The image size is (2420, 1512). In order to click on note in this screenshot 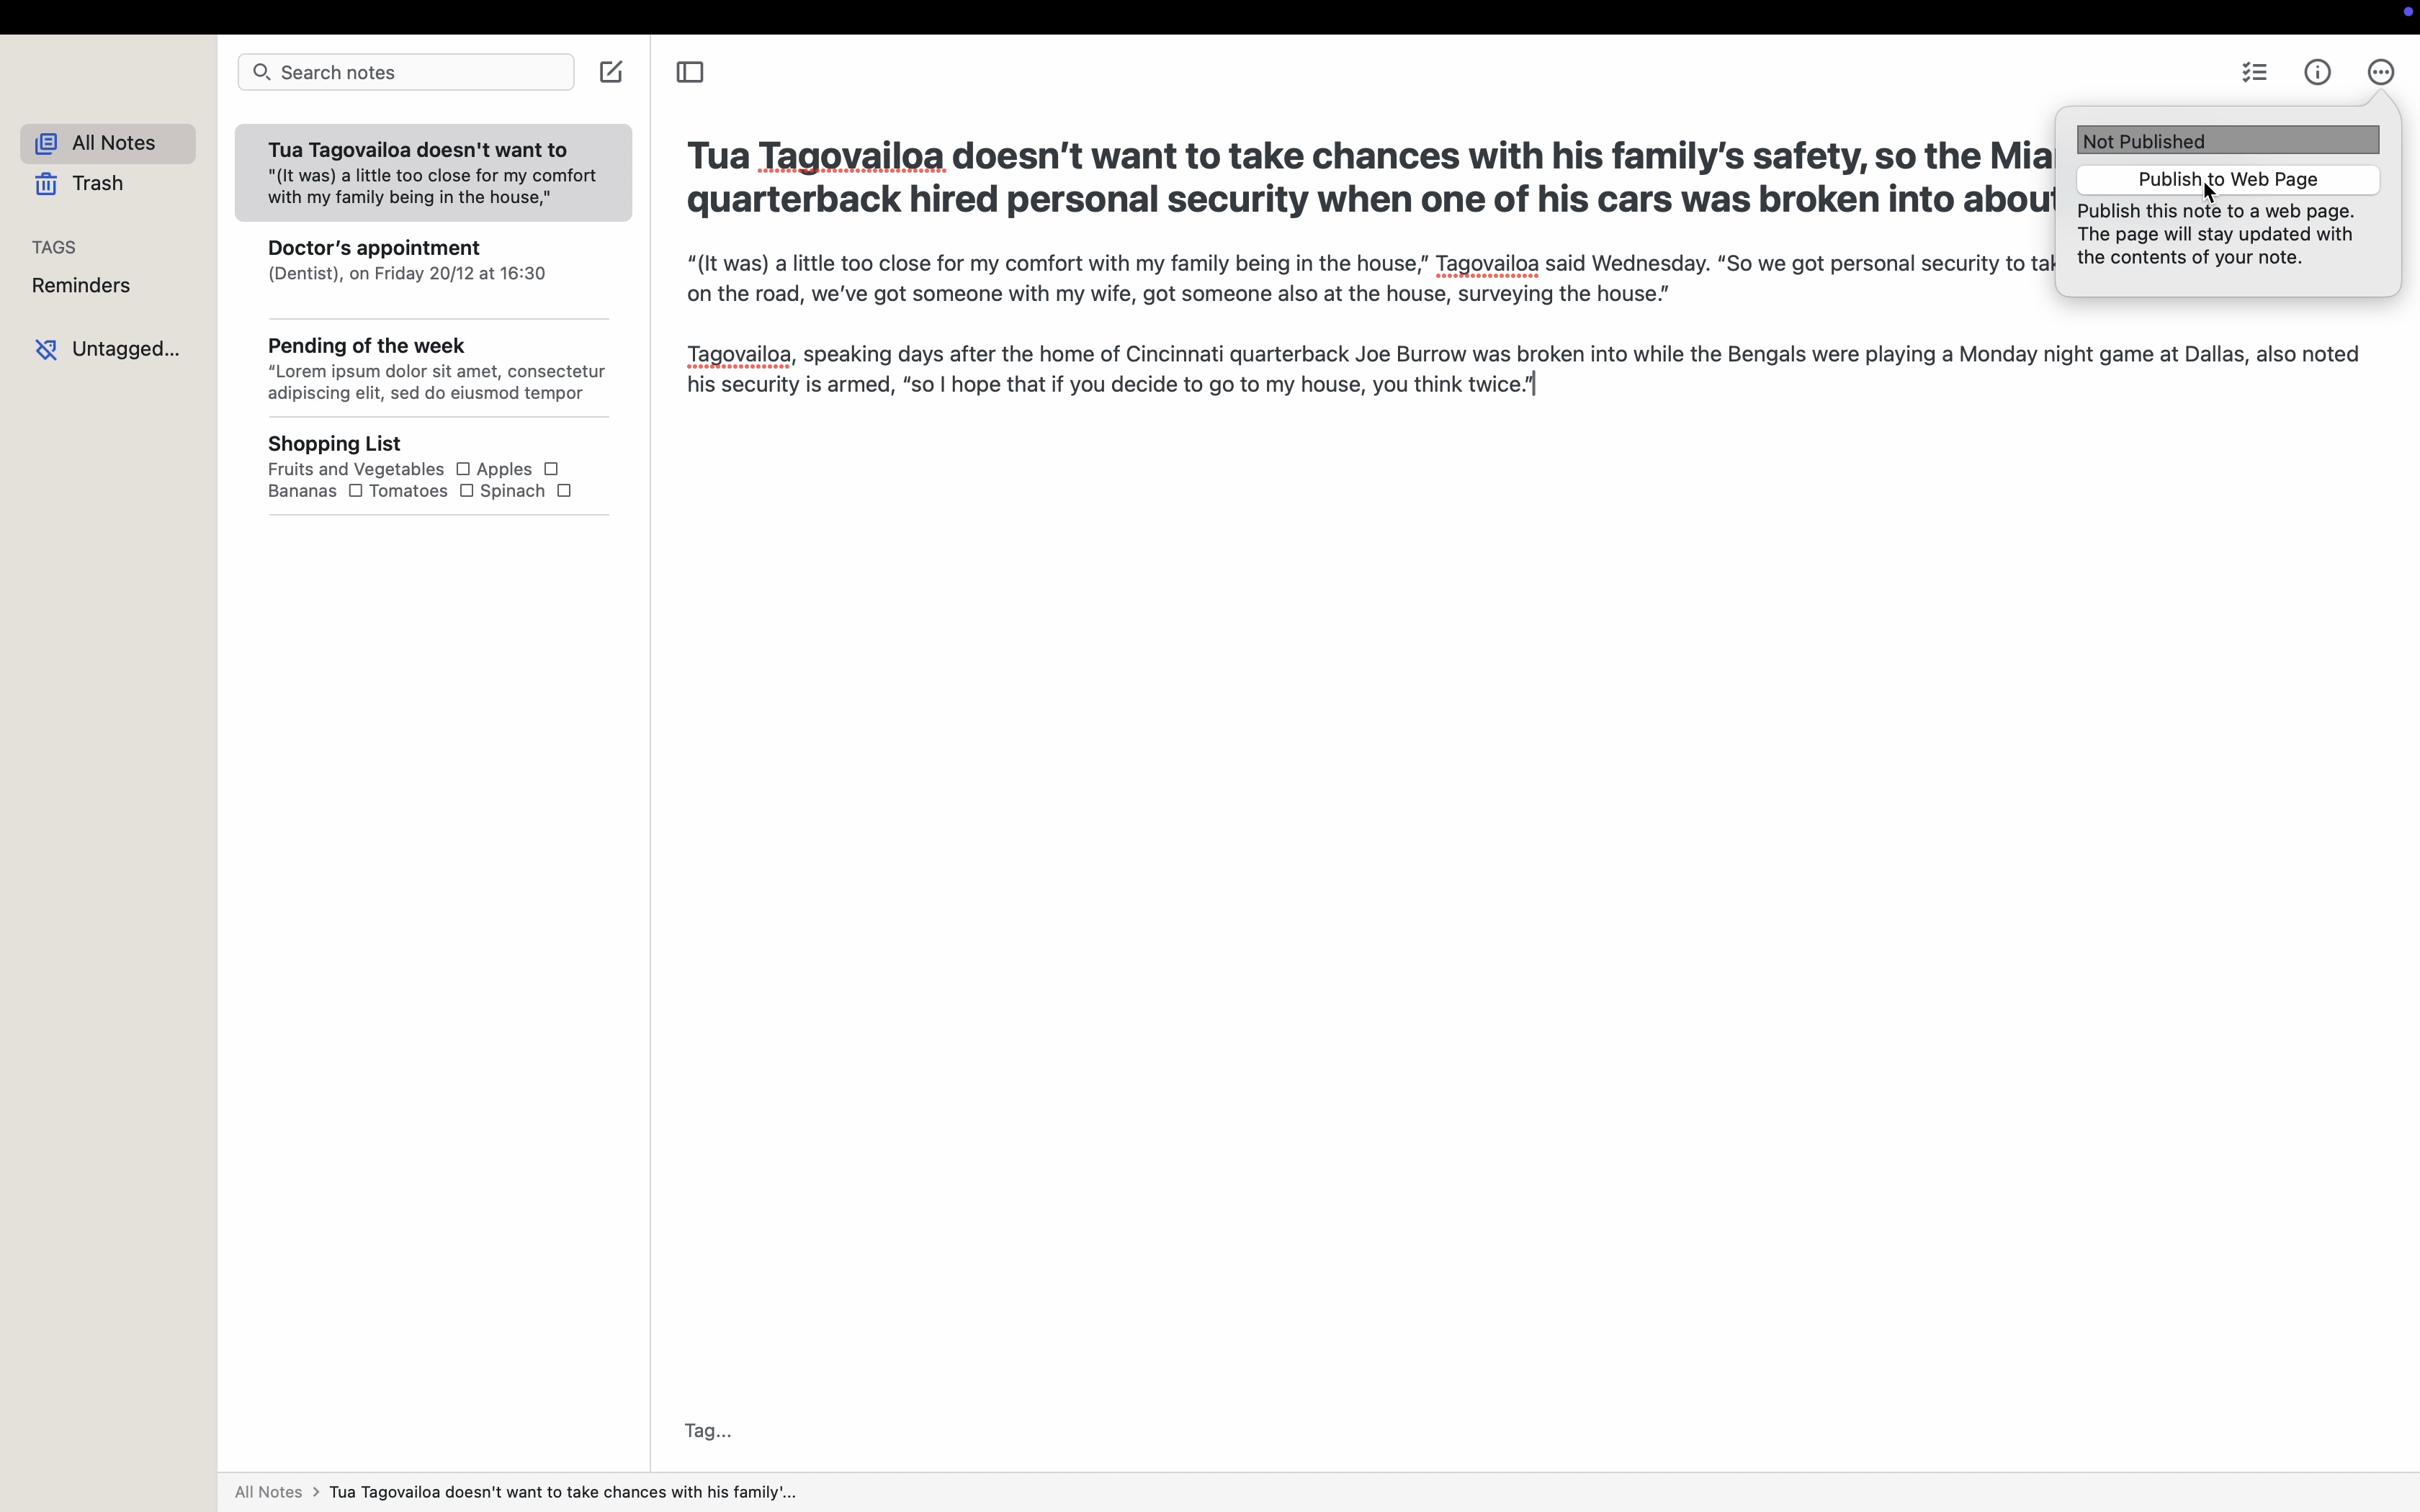, I will do `click(2223, 240)`.